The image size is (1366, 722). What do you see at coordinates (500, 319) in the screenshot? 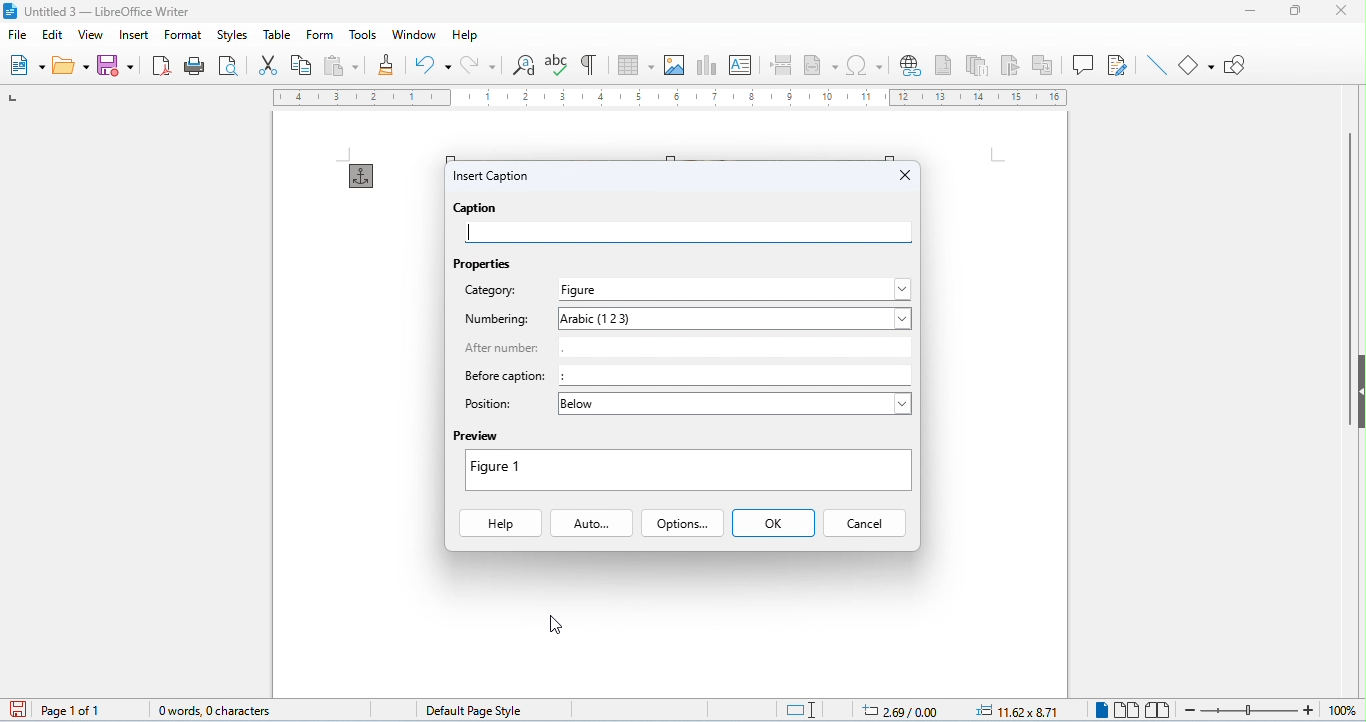
I see `numbering` at bounding box center [500, 319].